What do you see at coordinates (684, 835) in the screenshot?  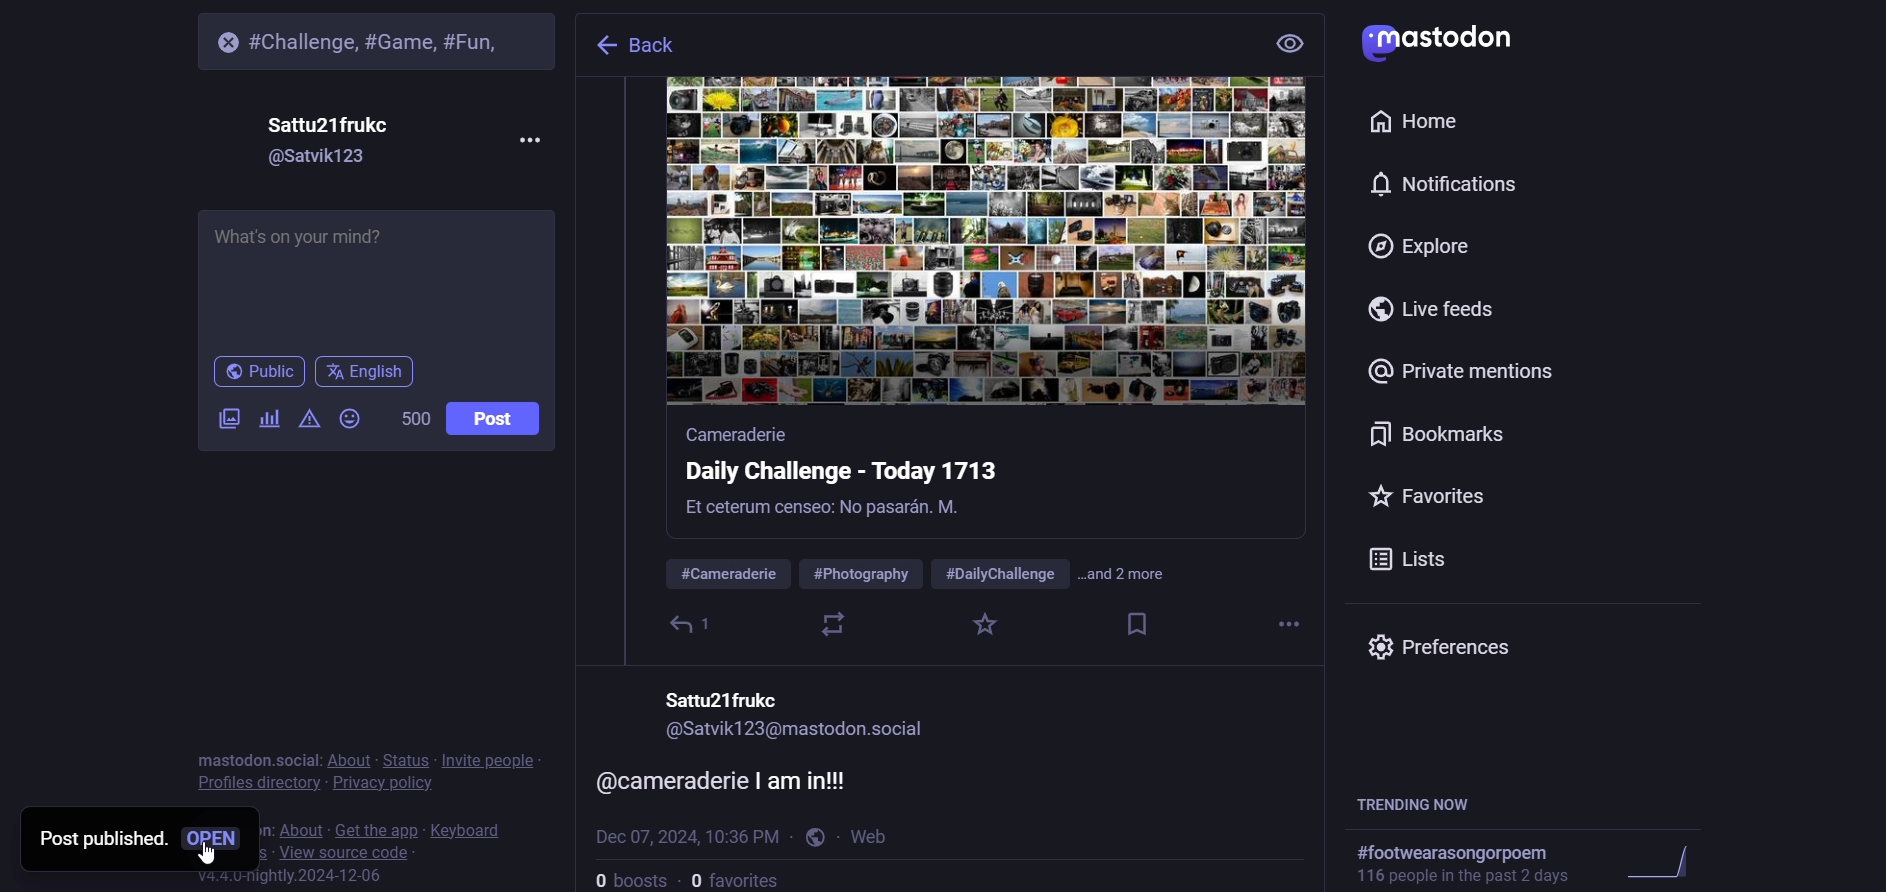 I see `Dec 07,2024, 10:36 PM` at bounding box center [684, 835].